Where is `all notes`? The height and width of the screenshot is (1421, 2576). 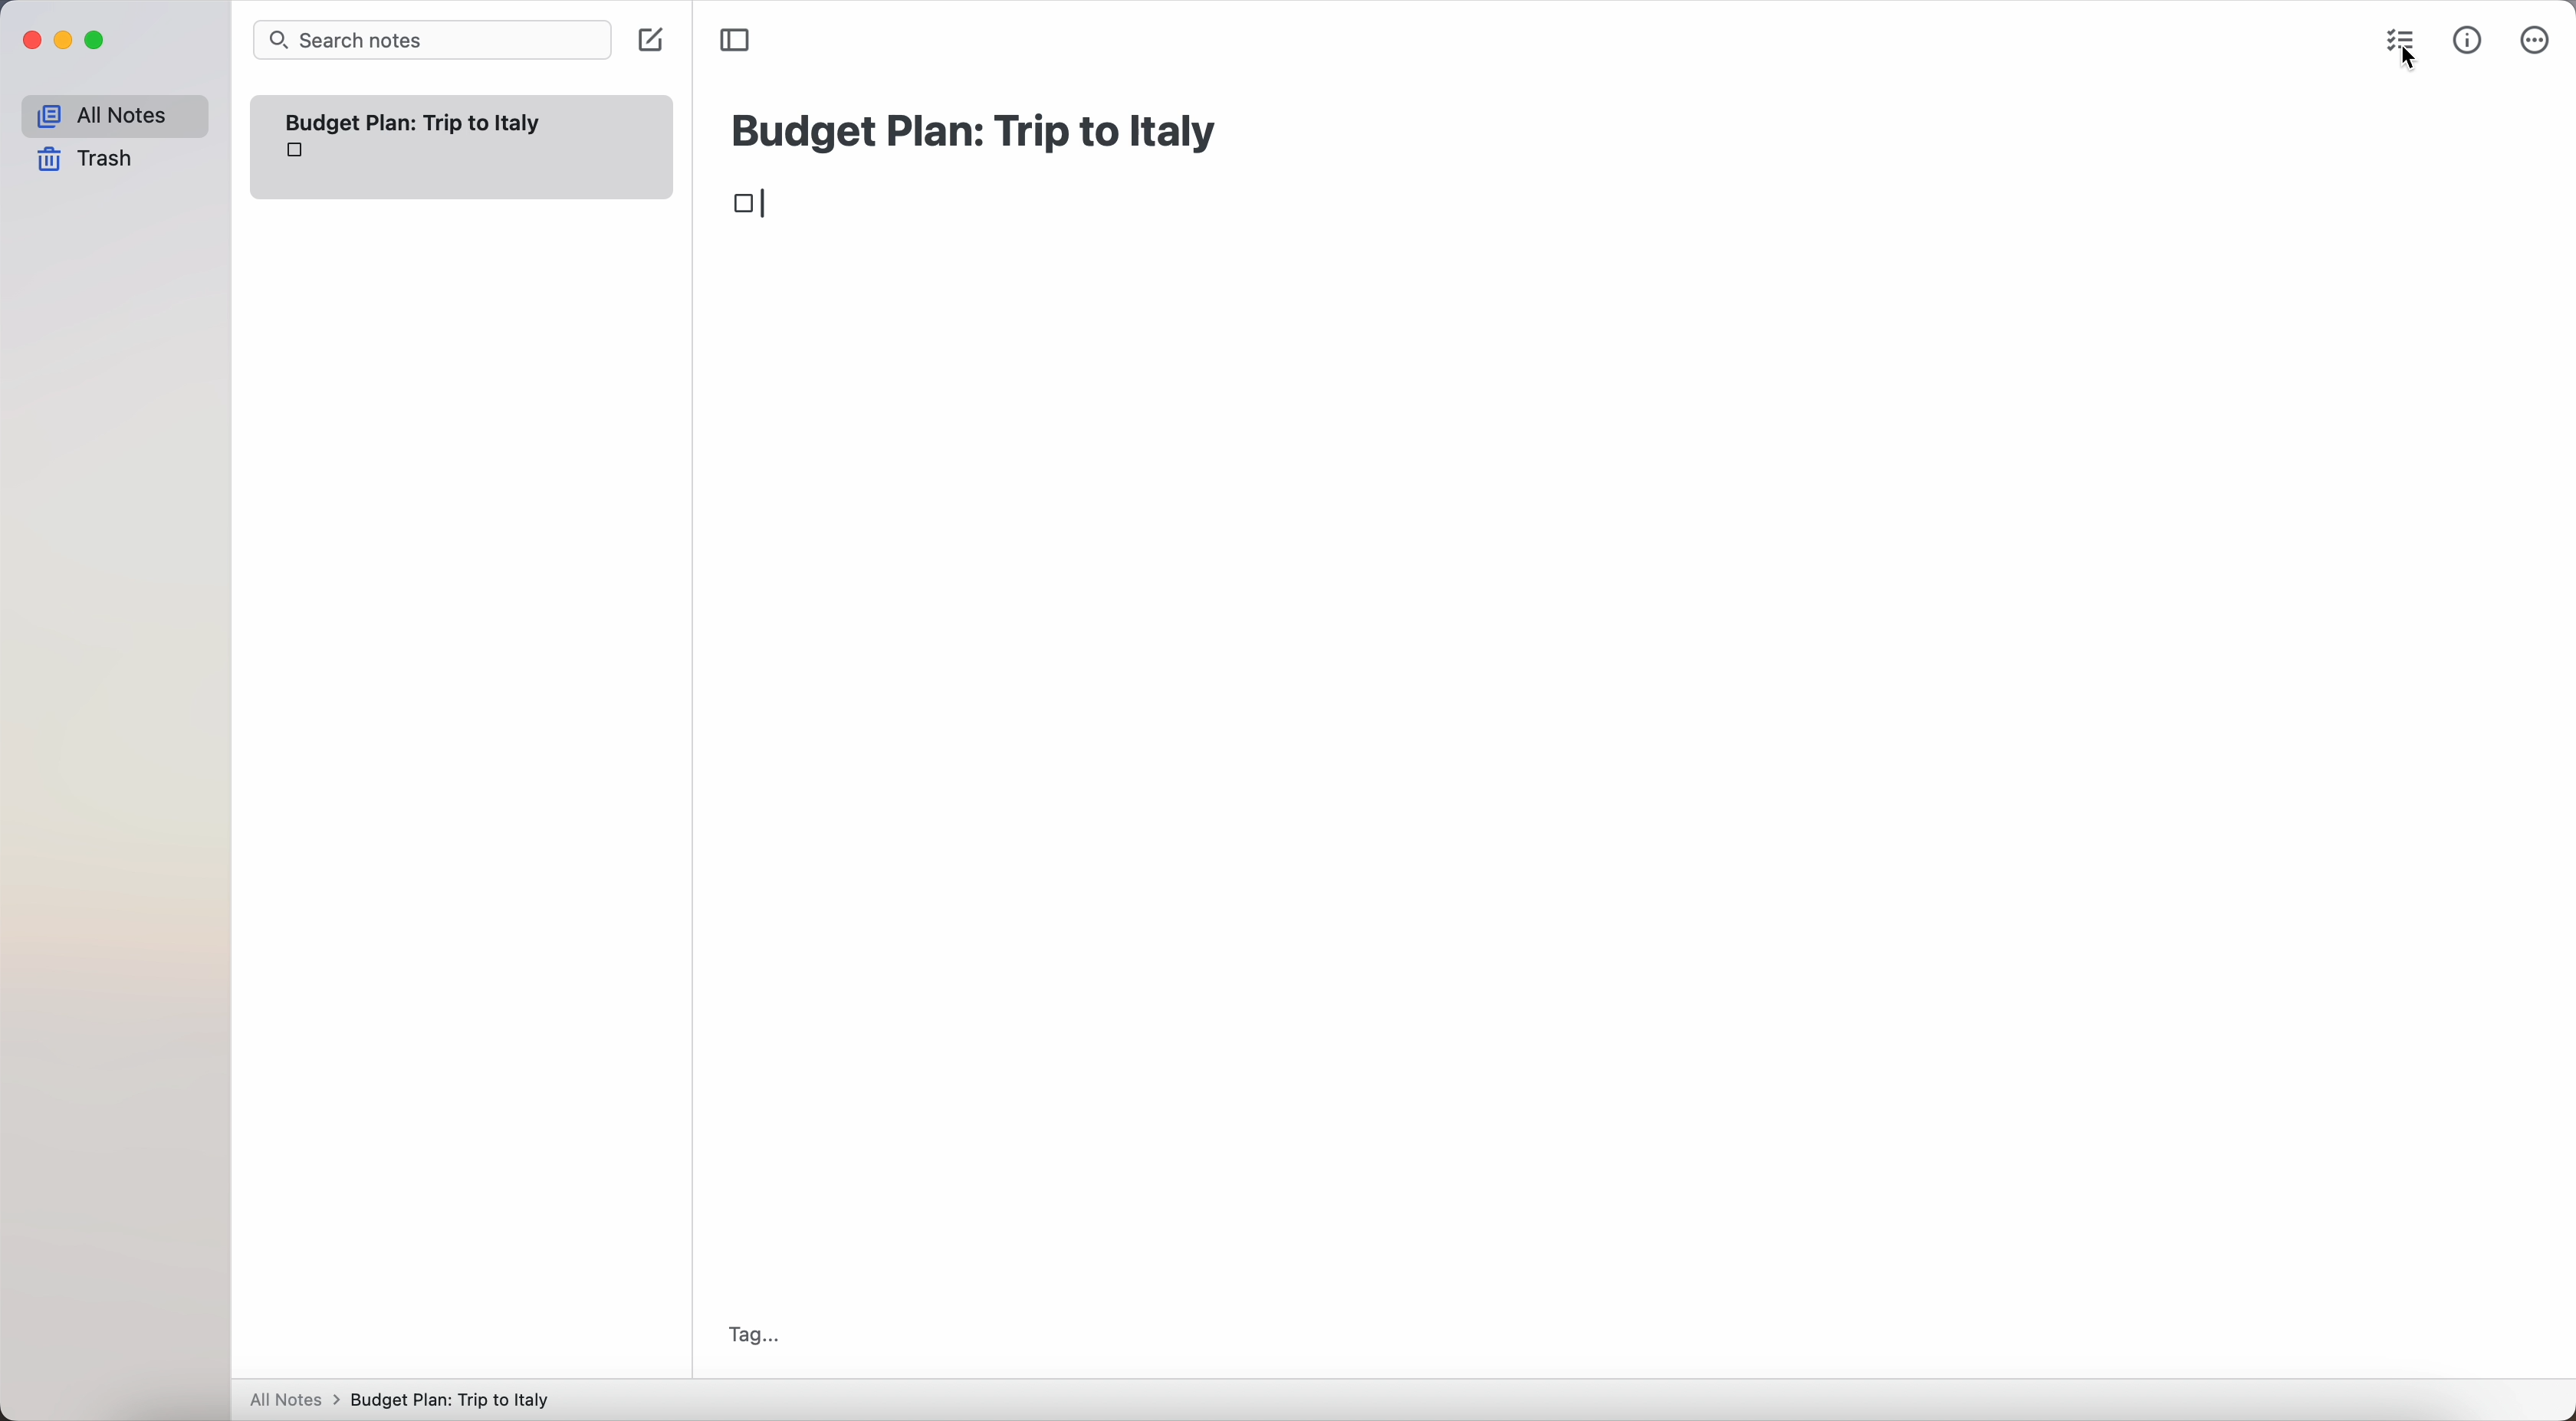 all notes is located at coordinates (113, 116).